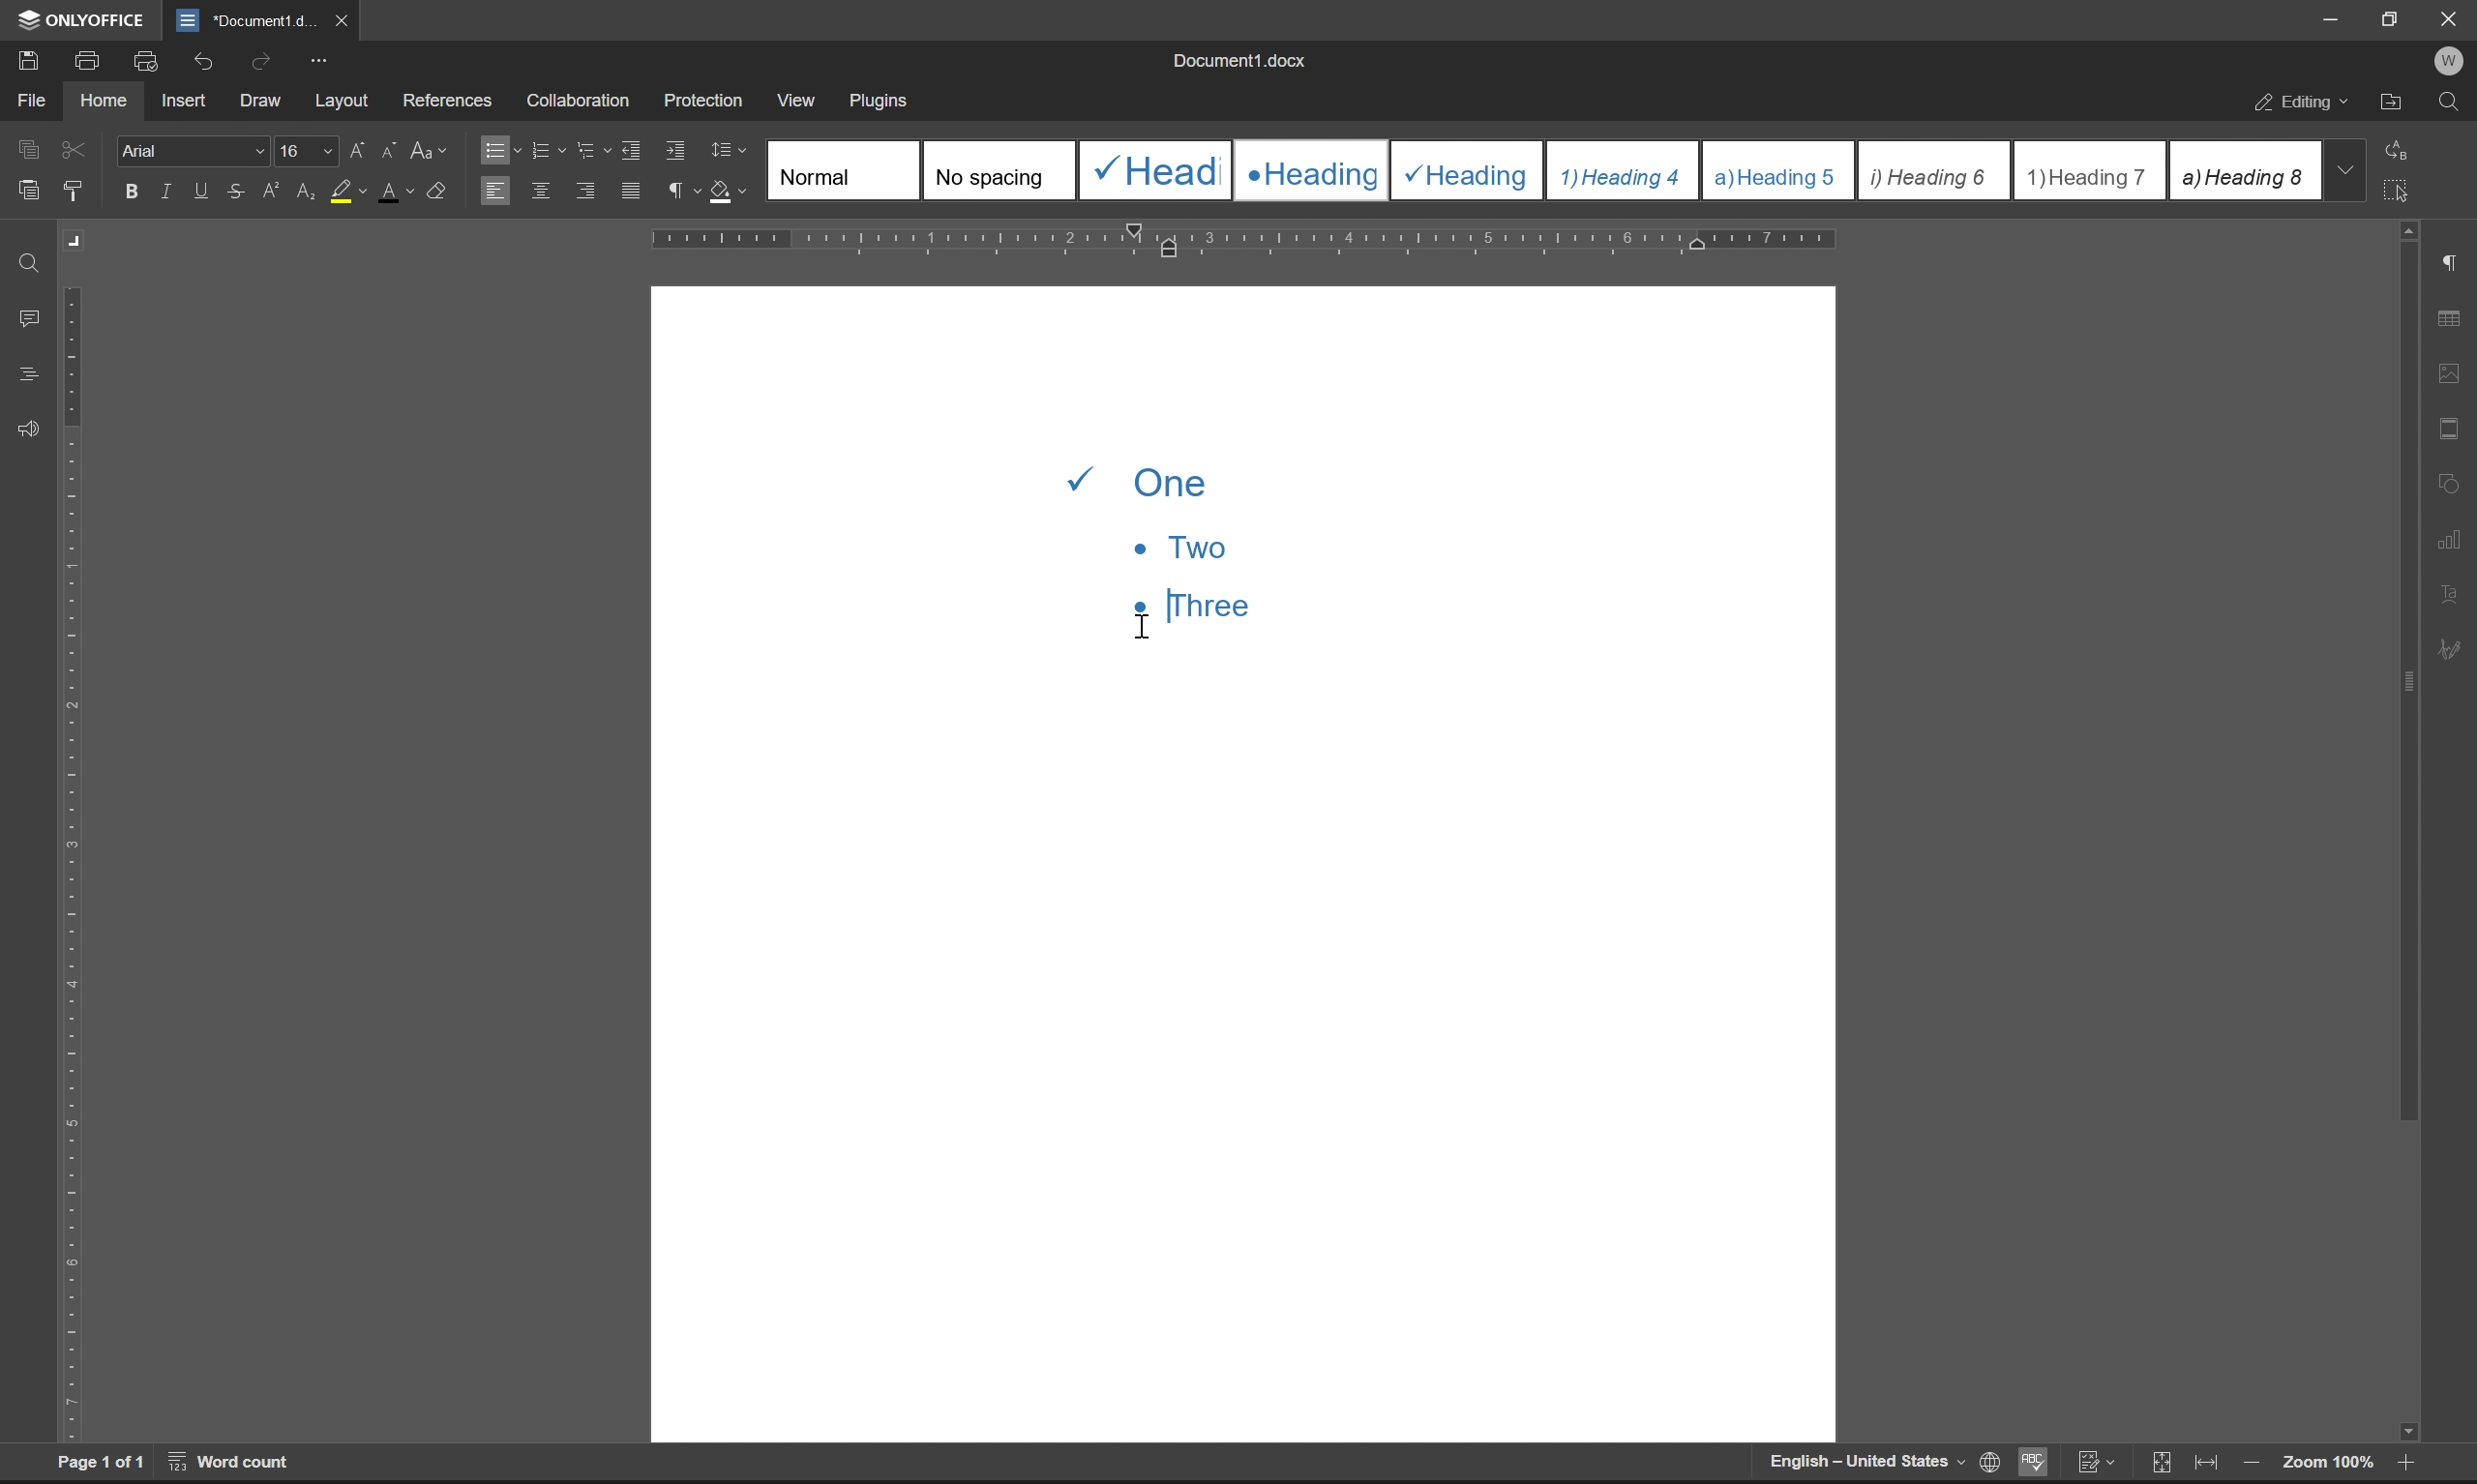  Describe the element at coordinates (149, 61) in the screenshot. I see `print preview` at that location.